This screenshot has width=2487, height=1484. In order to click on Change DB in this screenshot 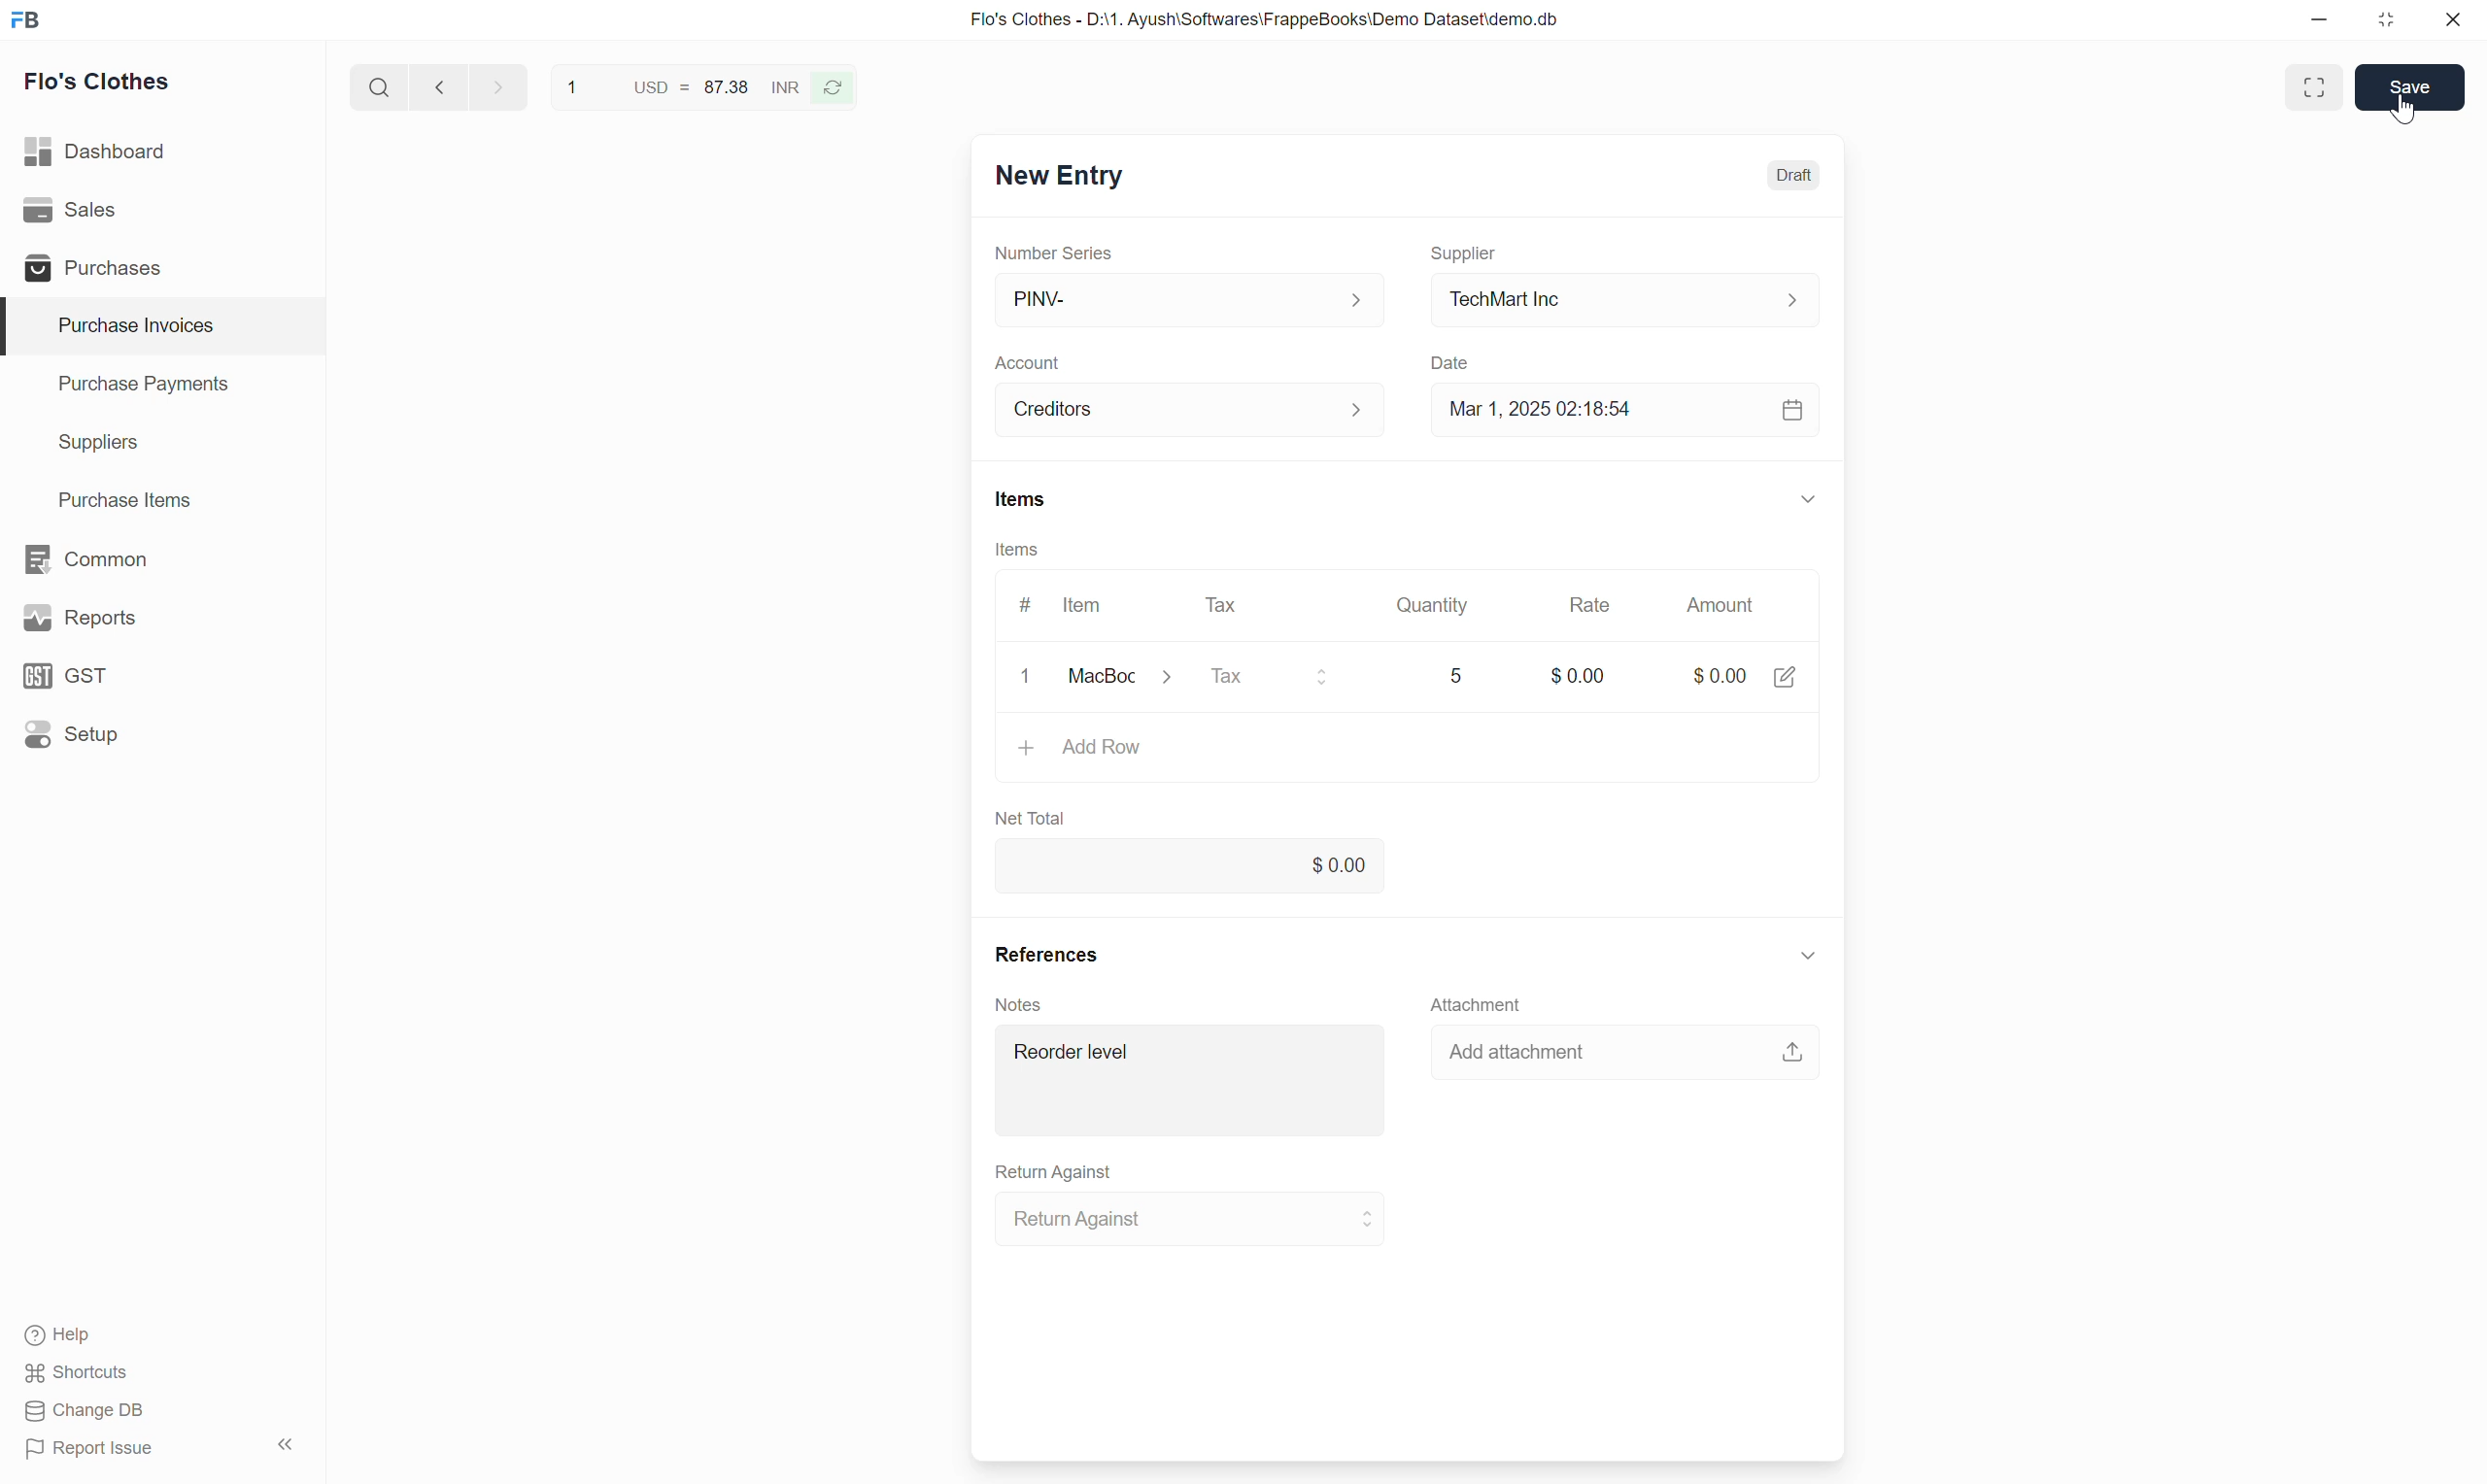, I will do `click(86, 1410)`.